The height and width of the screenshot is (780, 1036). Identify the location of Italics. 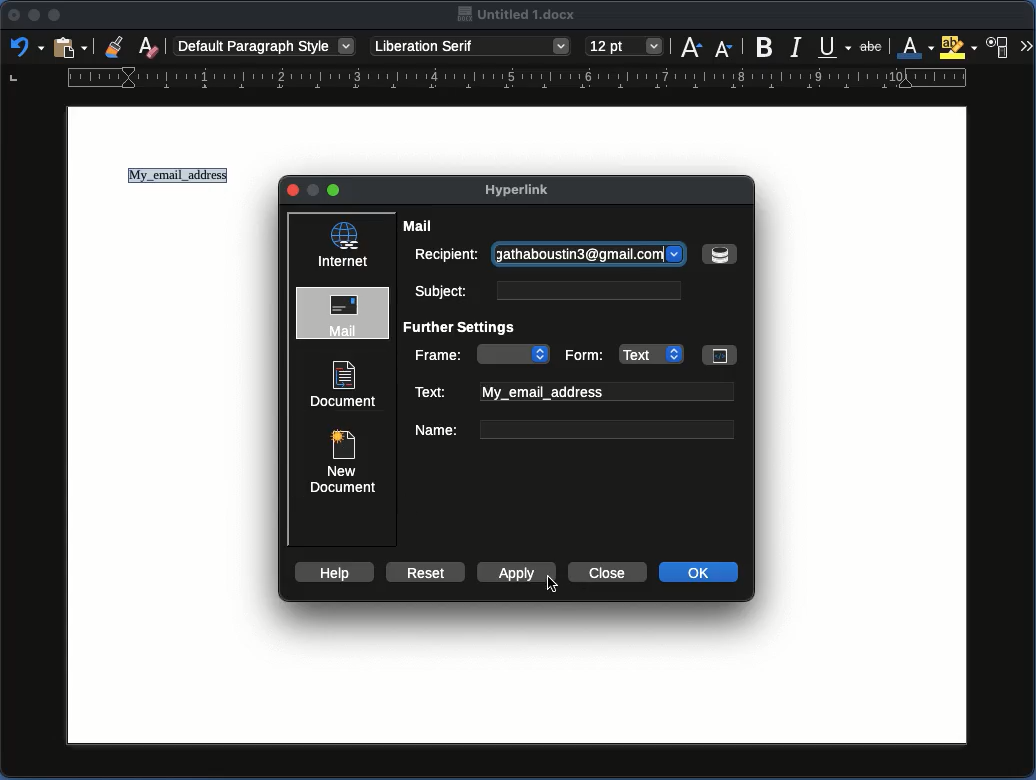
(796, 46).